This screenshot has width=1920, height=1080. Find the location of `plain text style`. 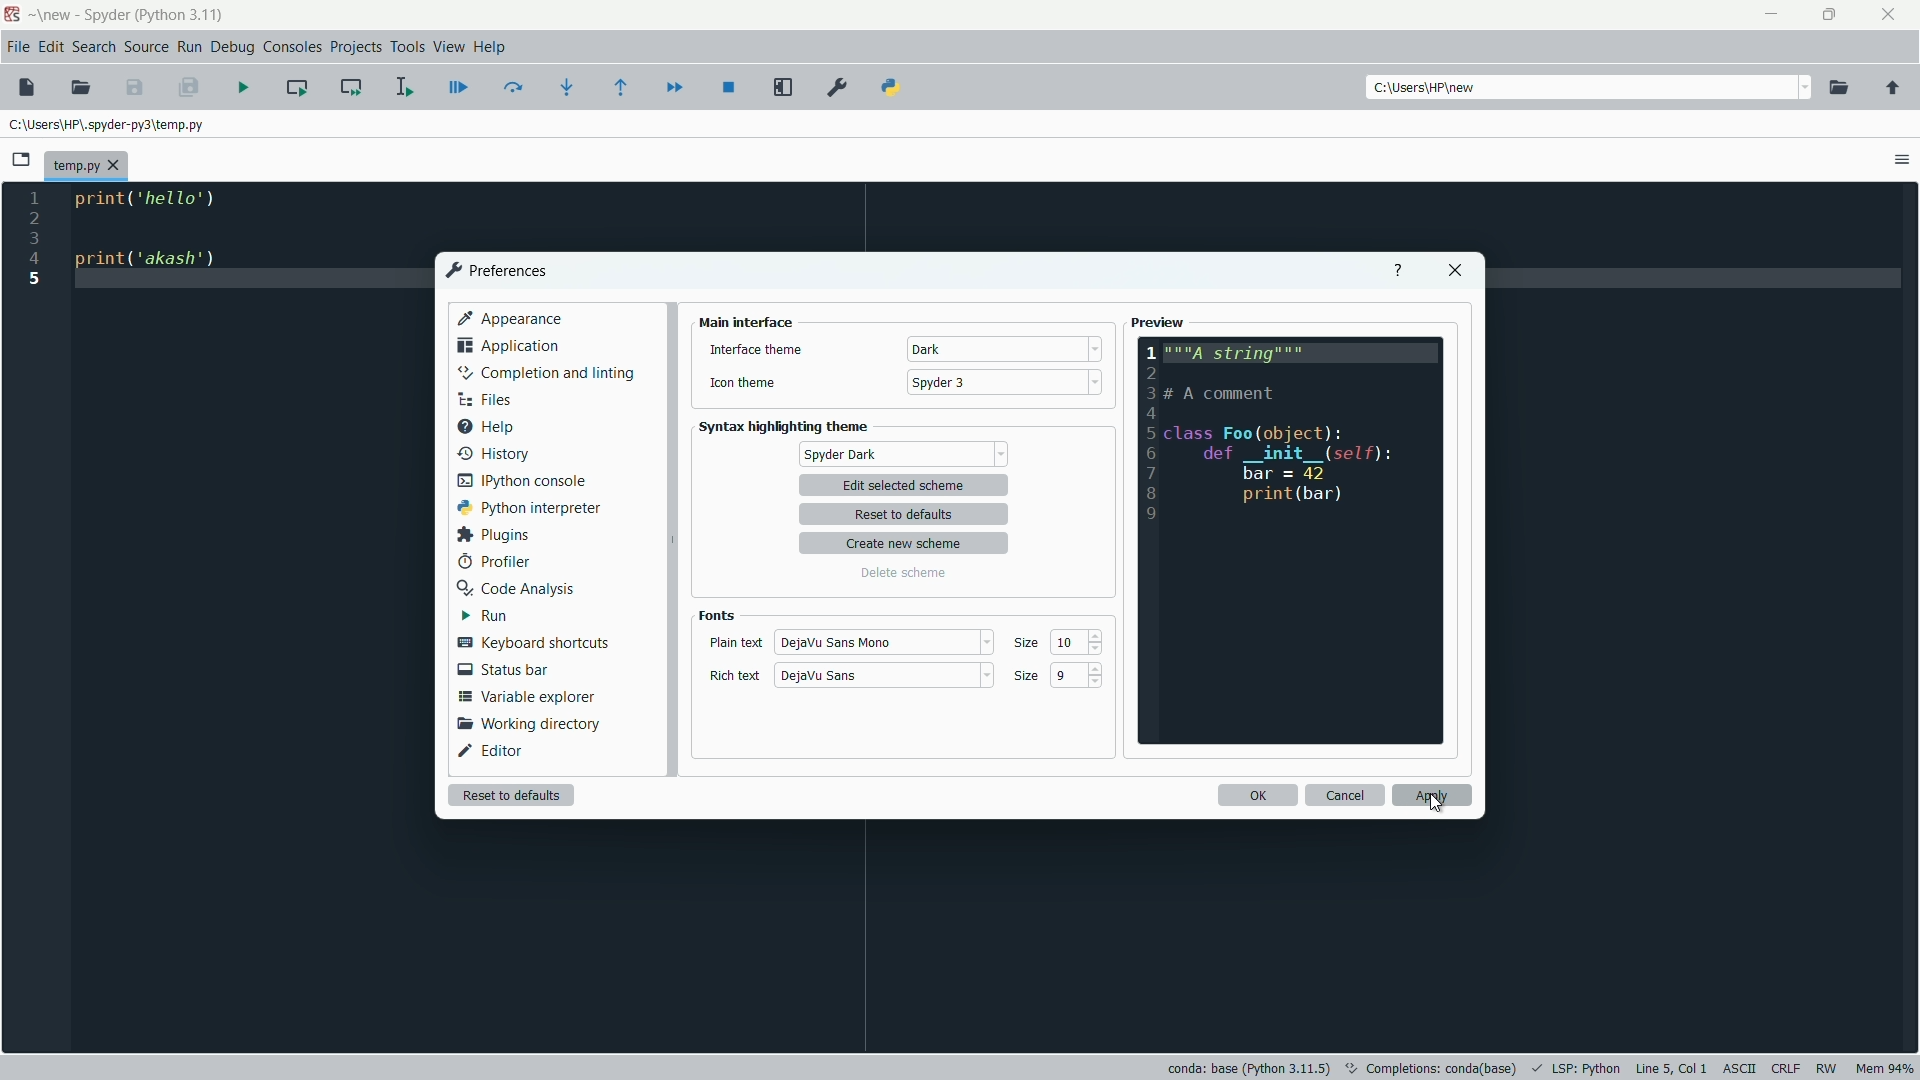

plain text style is located at coordinates (843, 641).